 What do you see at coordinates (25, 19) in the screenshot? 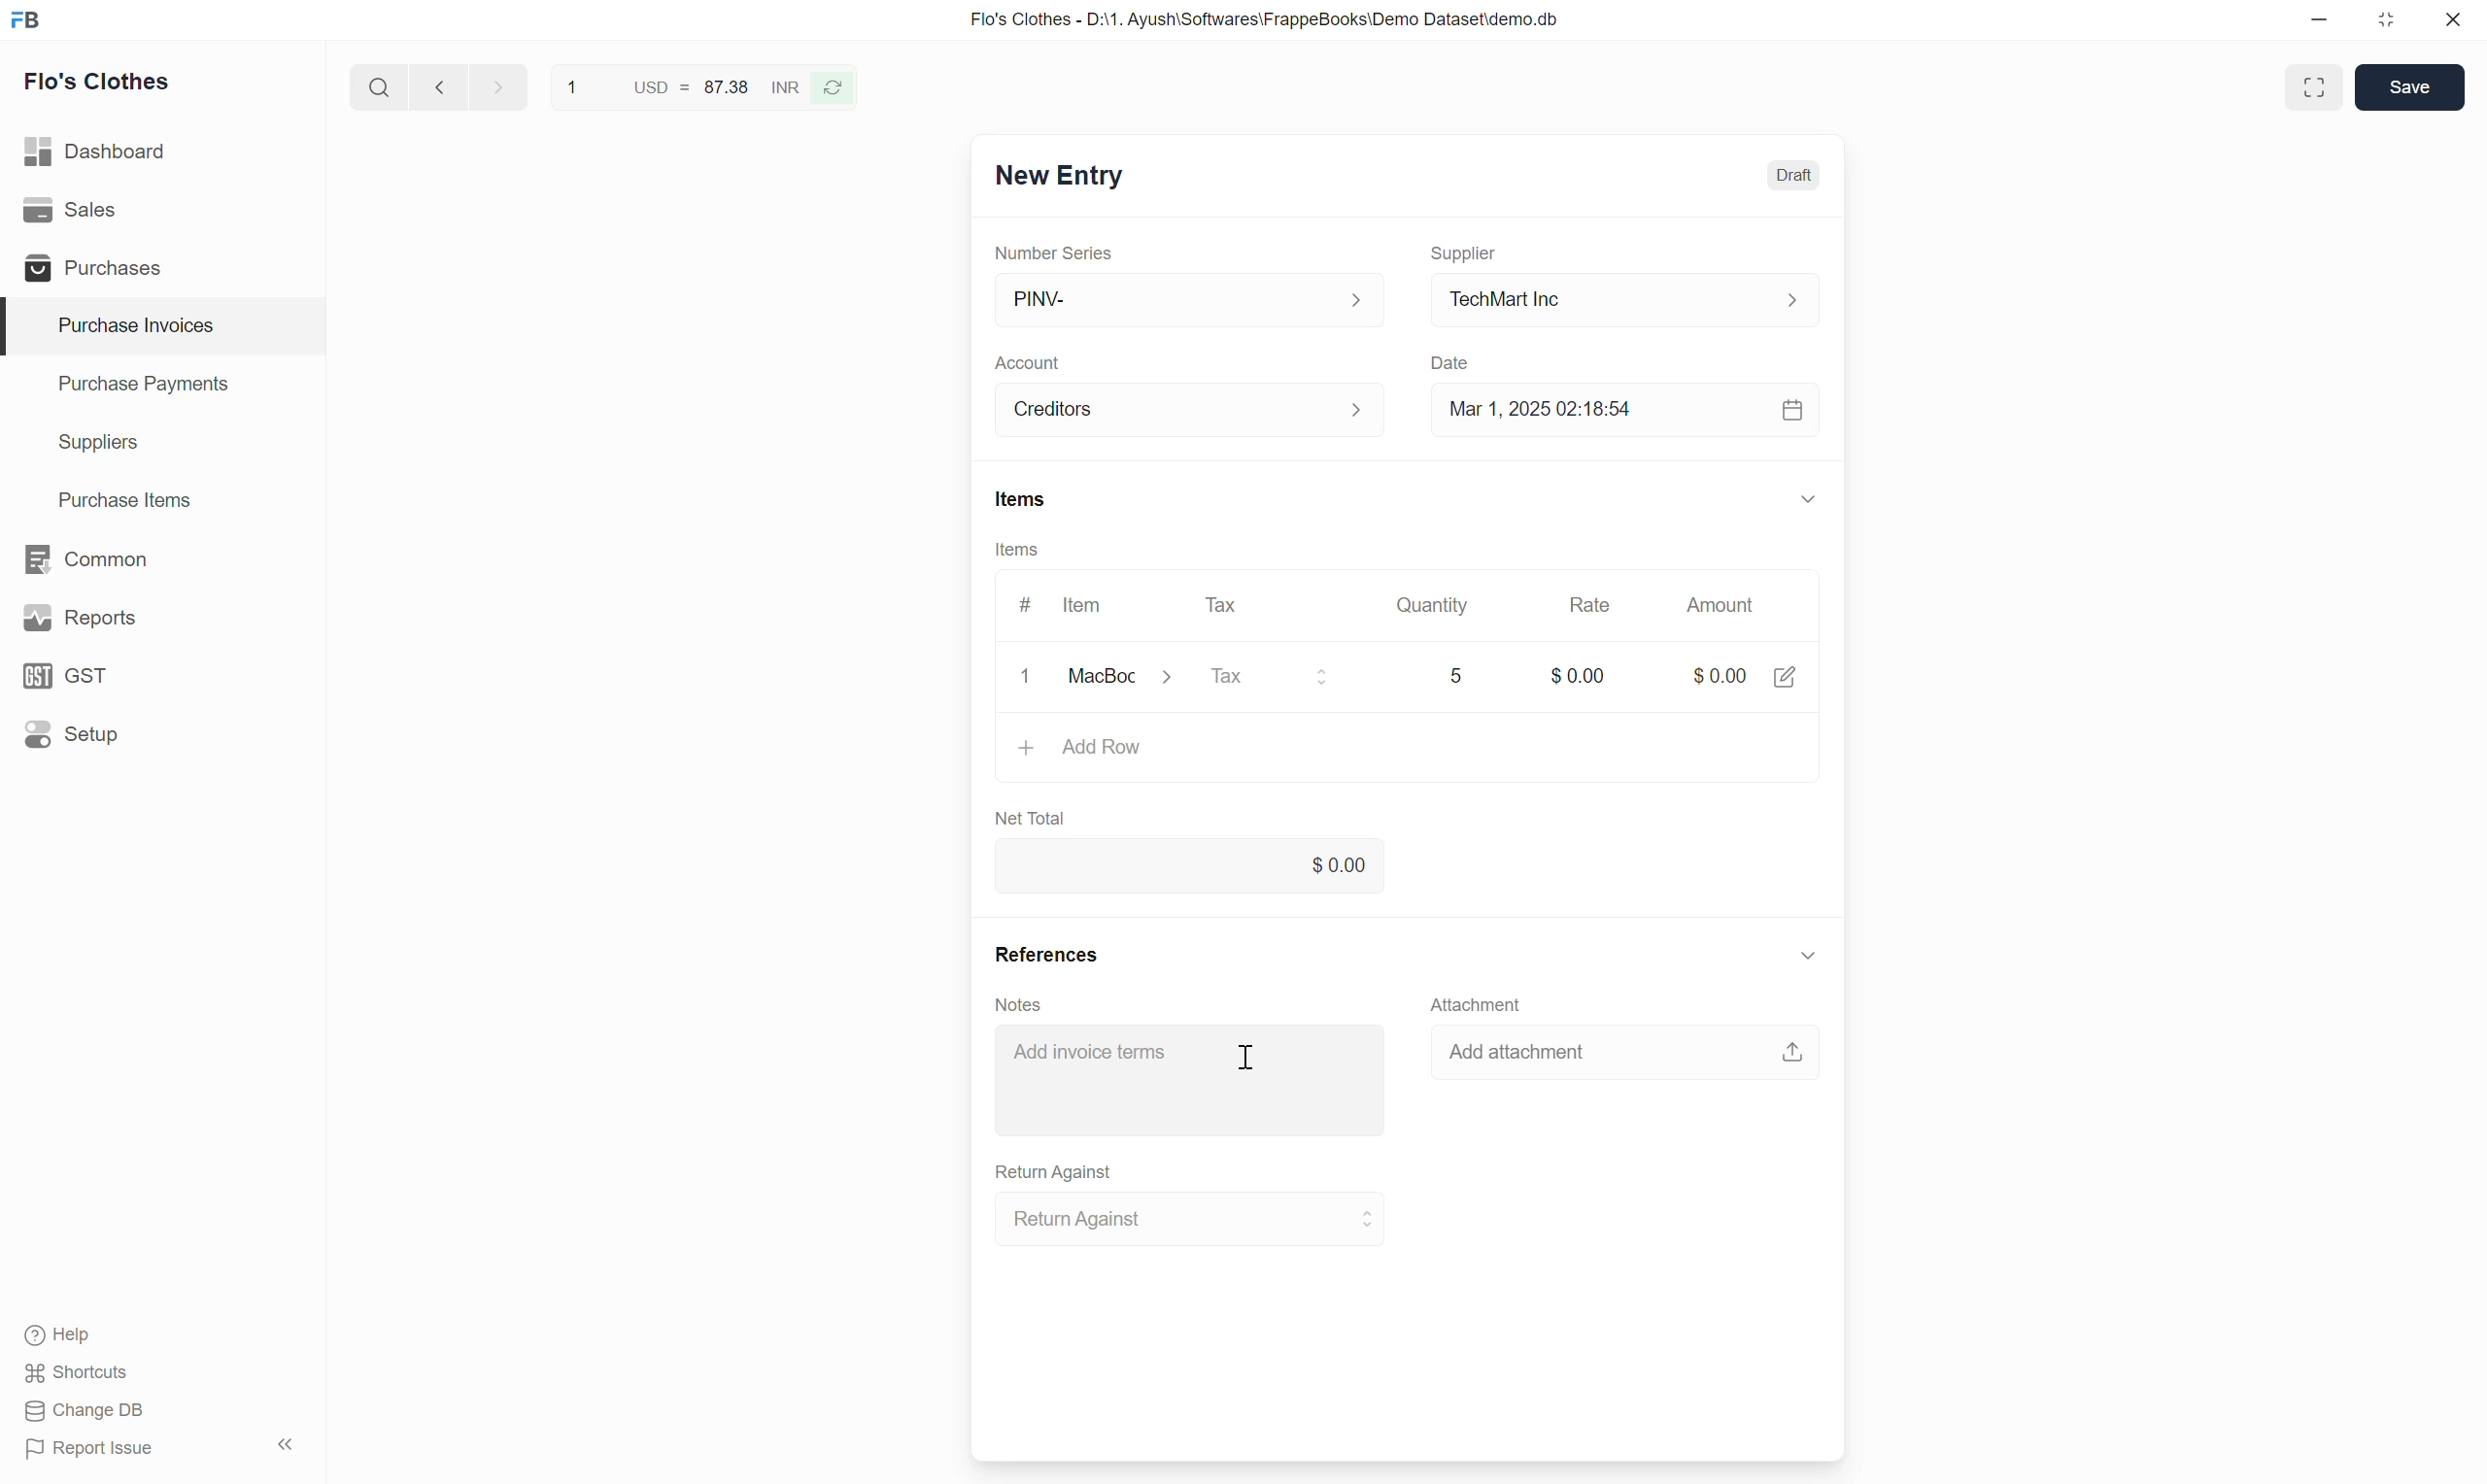
I see `Frappe Books logo` at bounding box center [25, 19].